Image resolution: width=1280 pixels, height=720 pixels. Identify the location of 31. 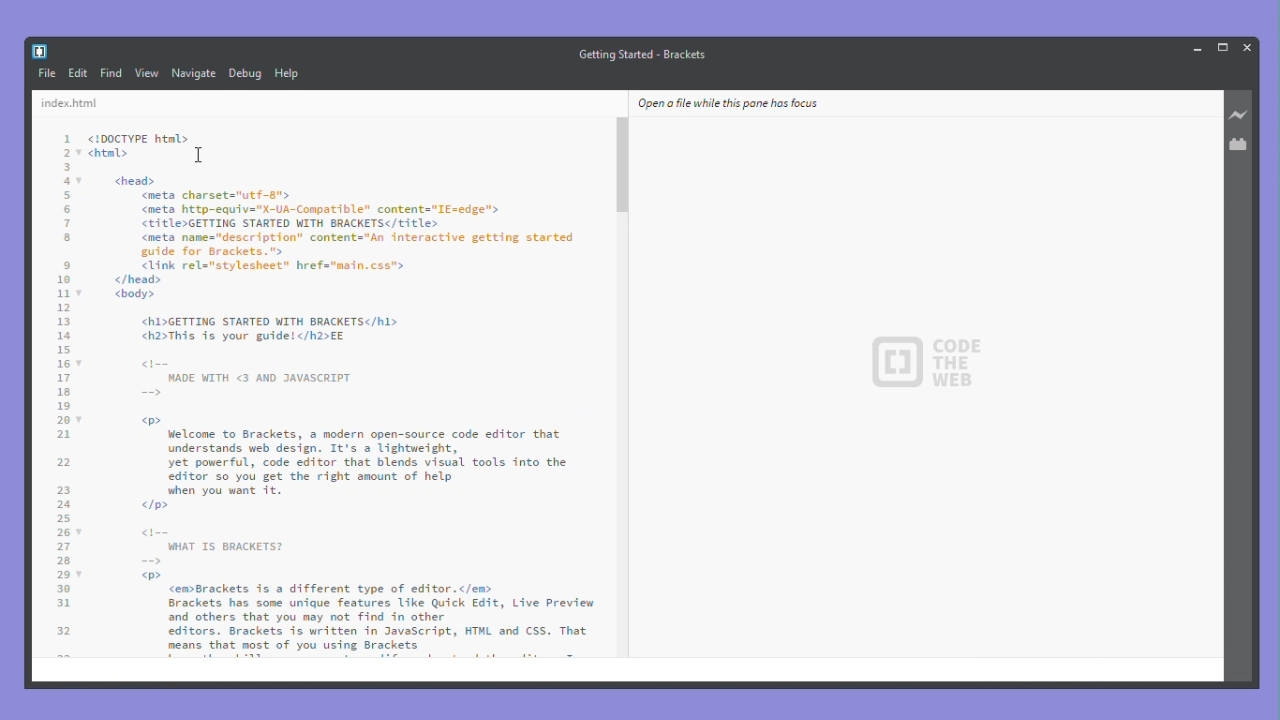
(63, 603).